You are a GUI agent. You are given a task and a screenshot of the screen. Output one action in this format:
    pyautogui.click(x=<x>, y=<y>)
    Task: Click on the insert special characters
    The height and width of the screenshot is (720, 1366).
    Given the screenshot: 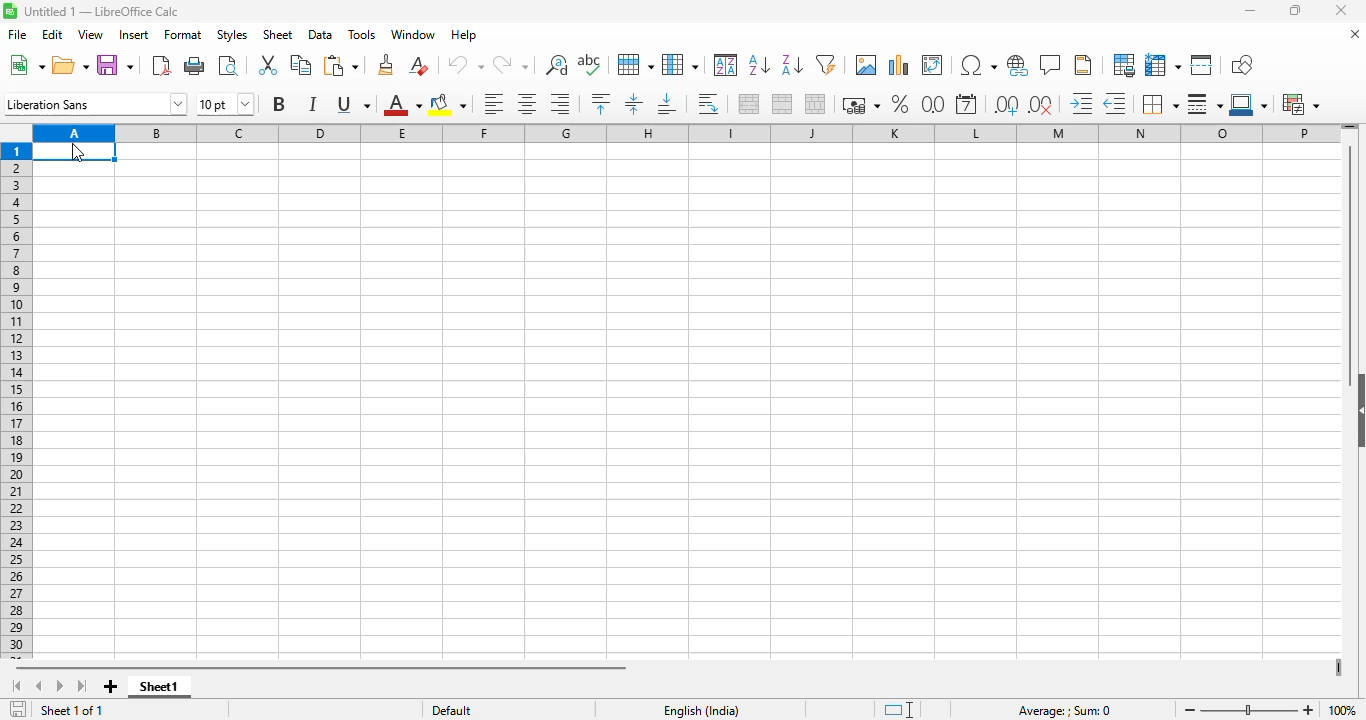 What is the action you would take?
    pyautogui.click(x=978, y=65)
    